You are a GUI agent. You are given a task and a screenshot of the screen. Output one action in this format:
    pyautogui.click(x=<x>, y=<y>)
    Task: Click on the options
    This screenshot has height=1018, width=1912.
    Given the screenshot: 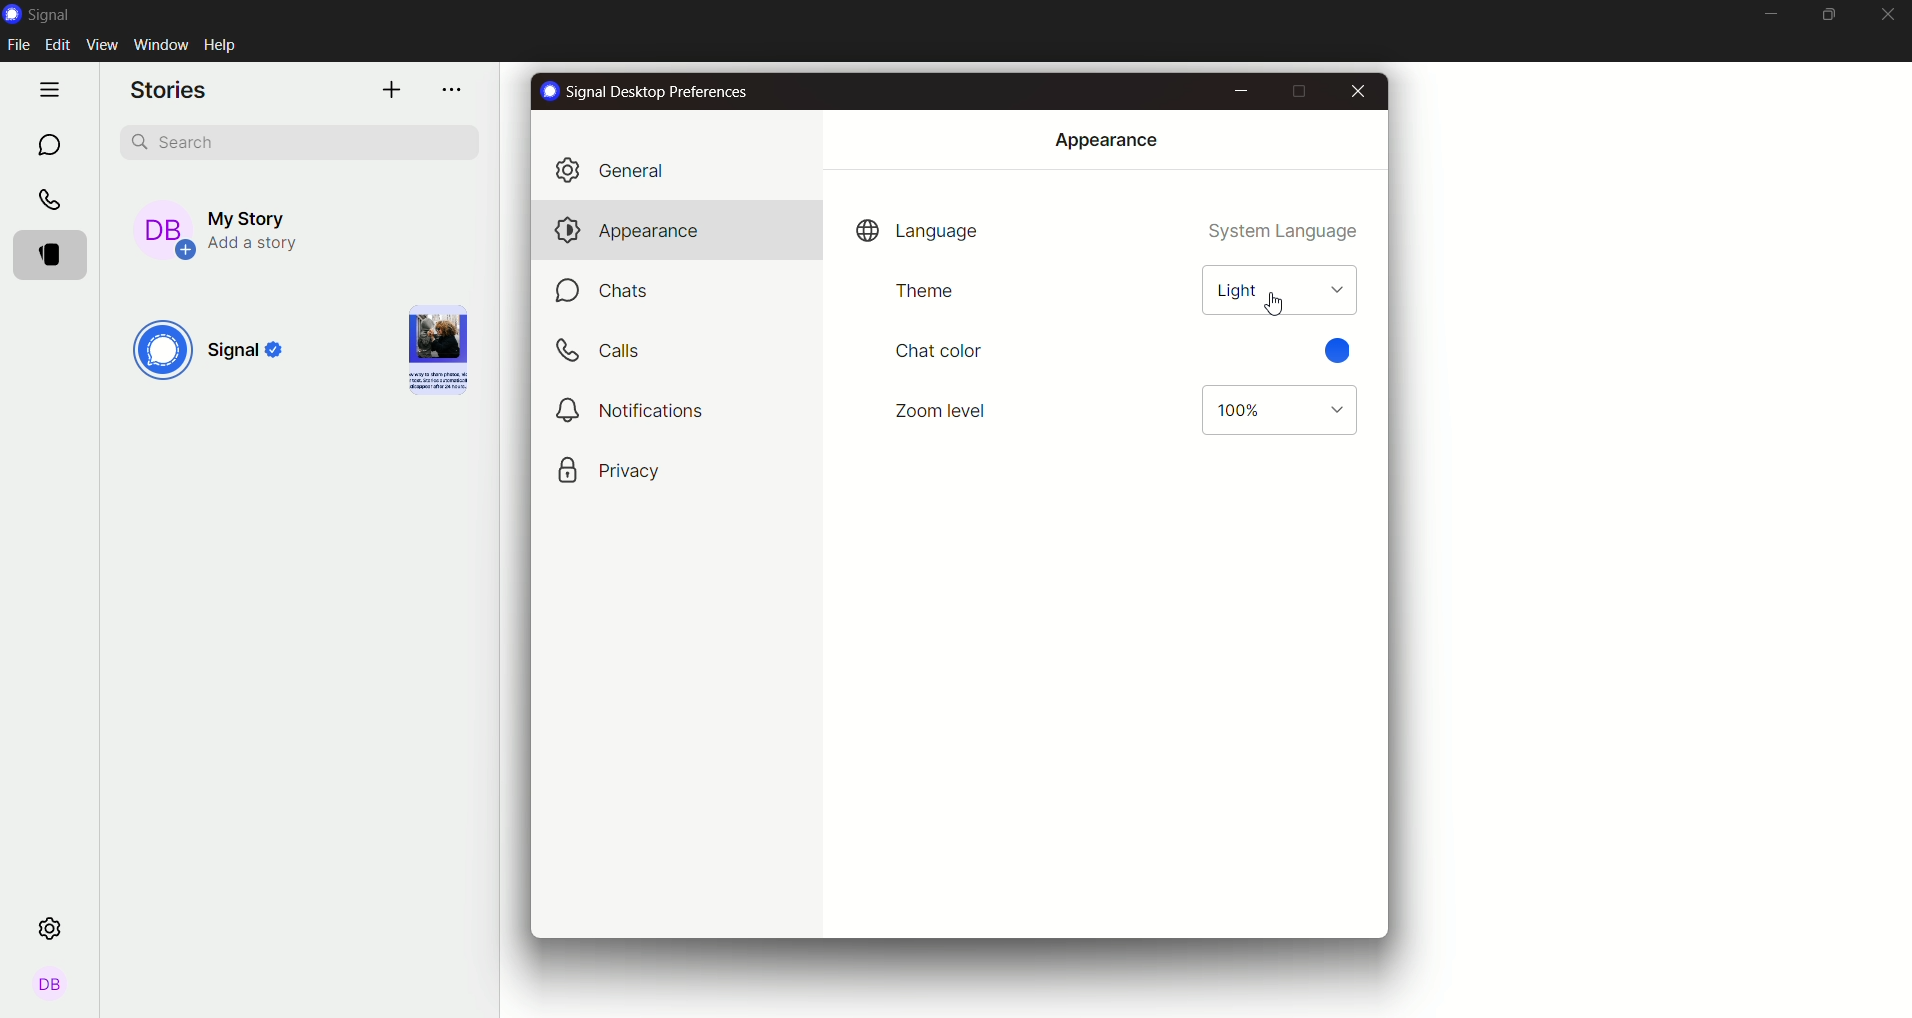 What is the action you would take?
    pyautogui.click(x=455, y=91)
    